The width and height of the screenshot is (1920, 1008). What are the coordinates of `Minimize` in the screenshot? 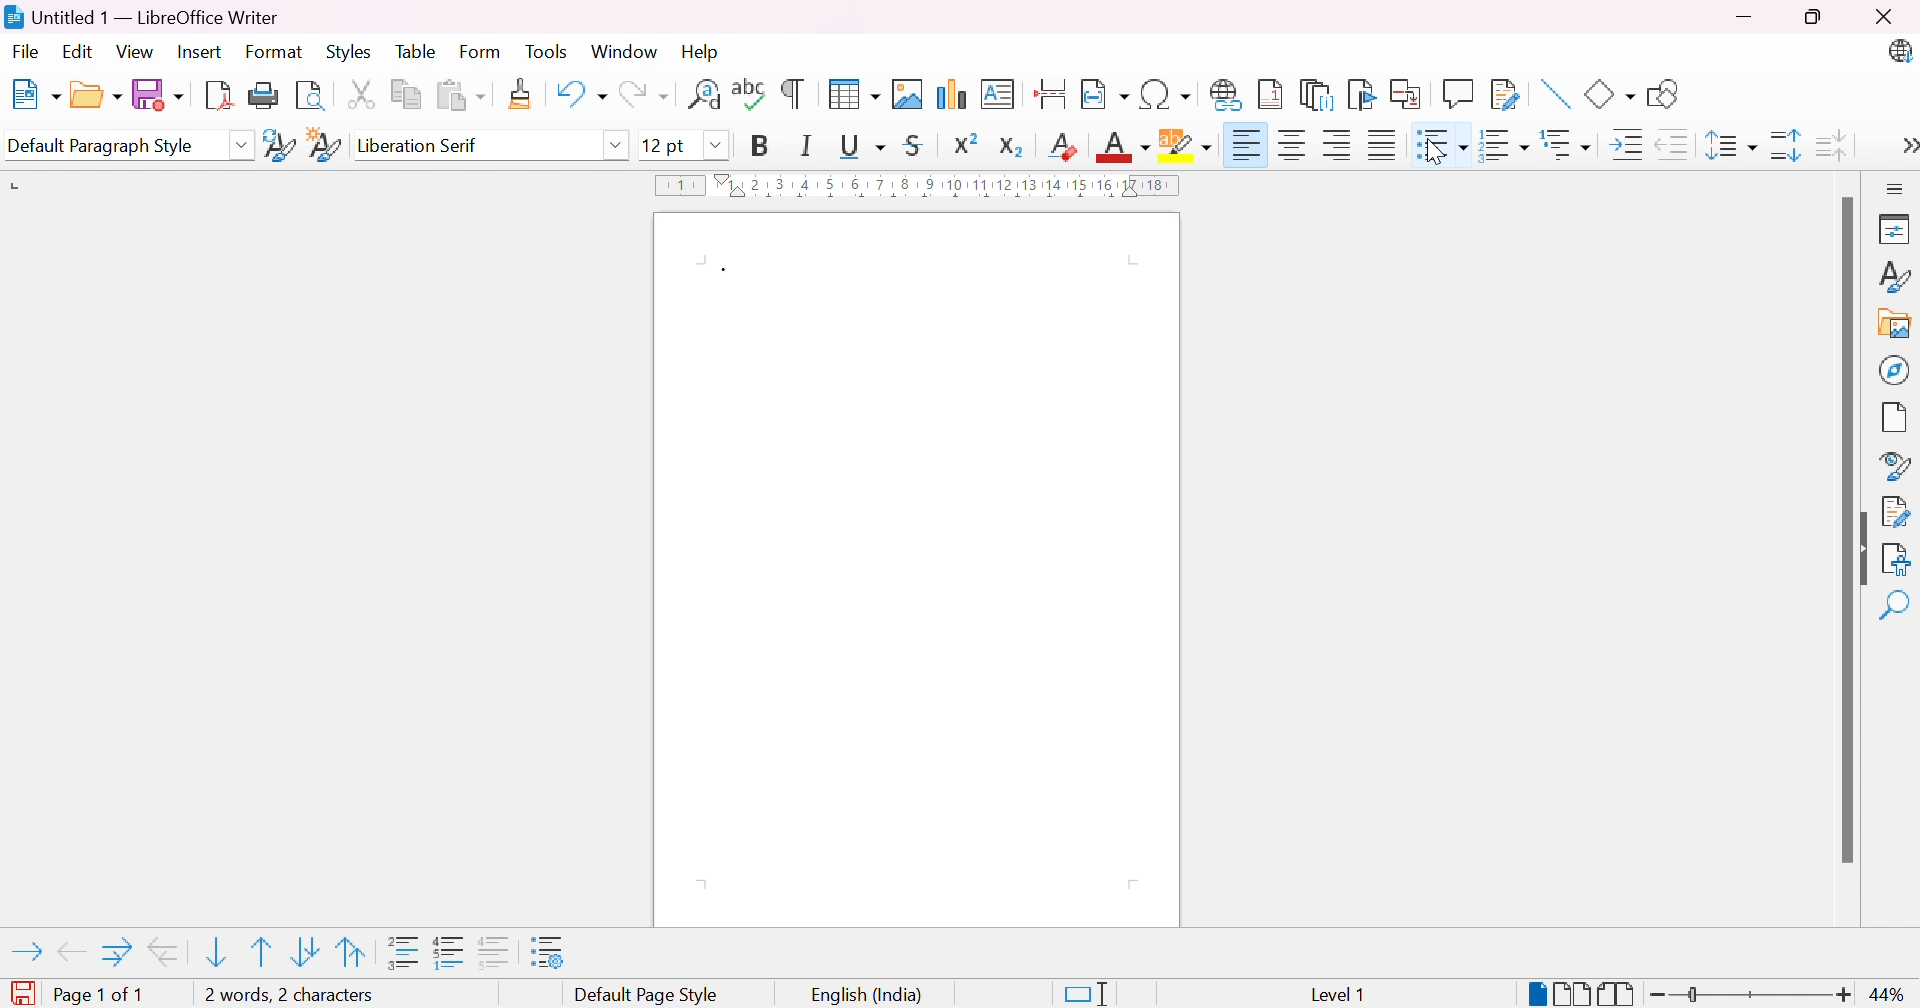 It's located at (1744, 14).